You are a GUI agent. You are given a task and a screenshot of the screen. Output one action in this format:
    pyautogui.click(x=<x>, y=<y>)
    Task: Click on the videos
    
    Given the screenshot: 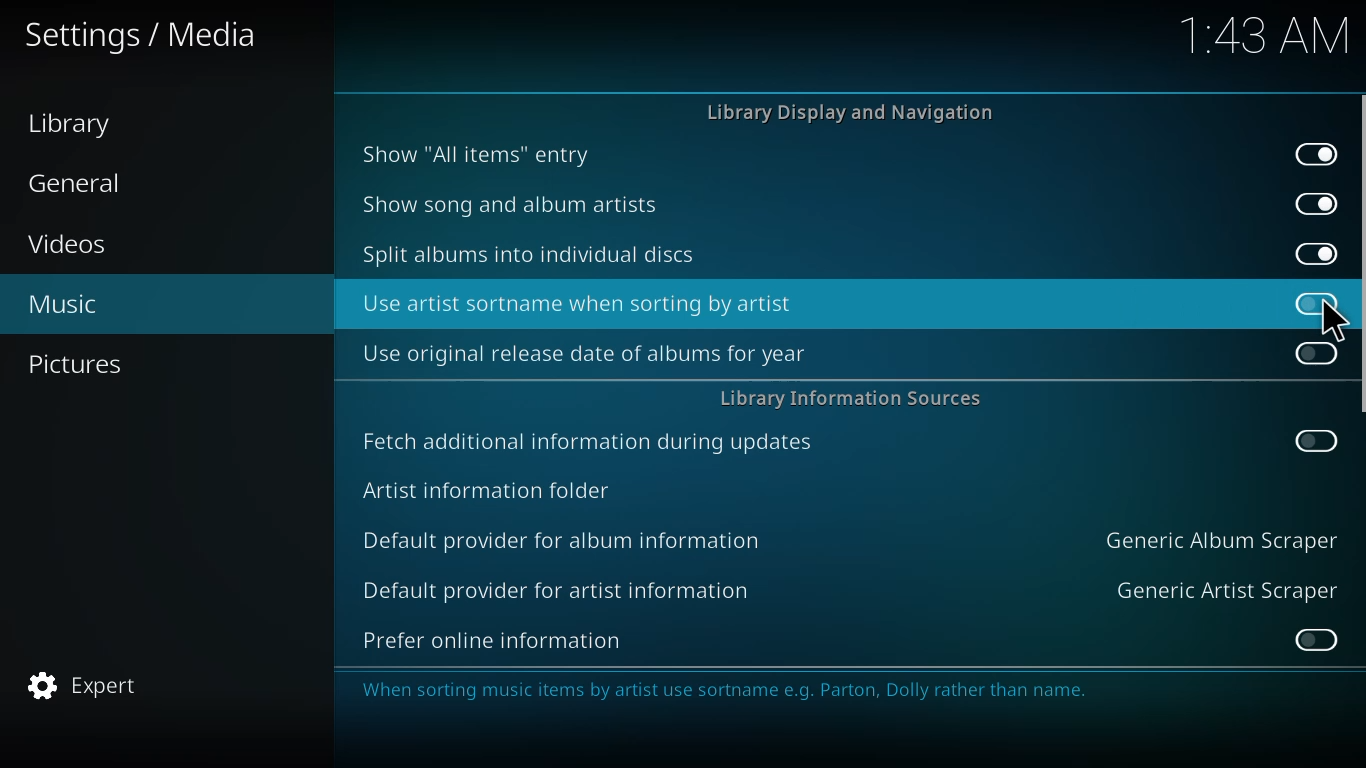 What is the action you would take?
    pyautogui.click(x=69, y=245)
    